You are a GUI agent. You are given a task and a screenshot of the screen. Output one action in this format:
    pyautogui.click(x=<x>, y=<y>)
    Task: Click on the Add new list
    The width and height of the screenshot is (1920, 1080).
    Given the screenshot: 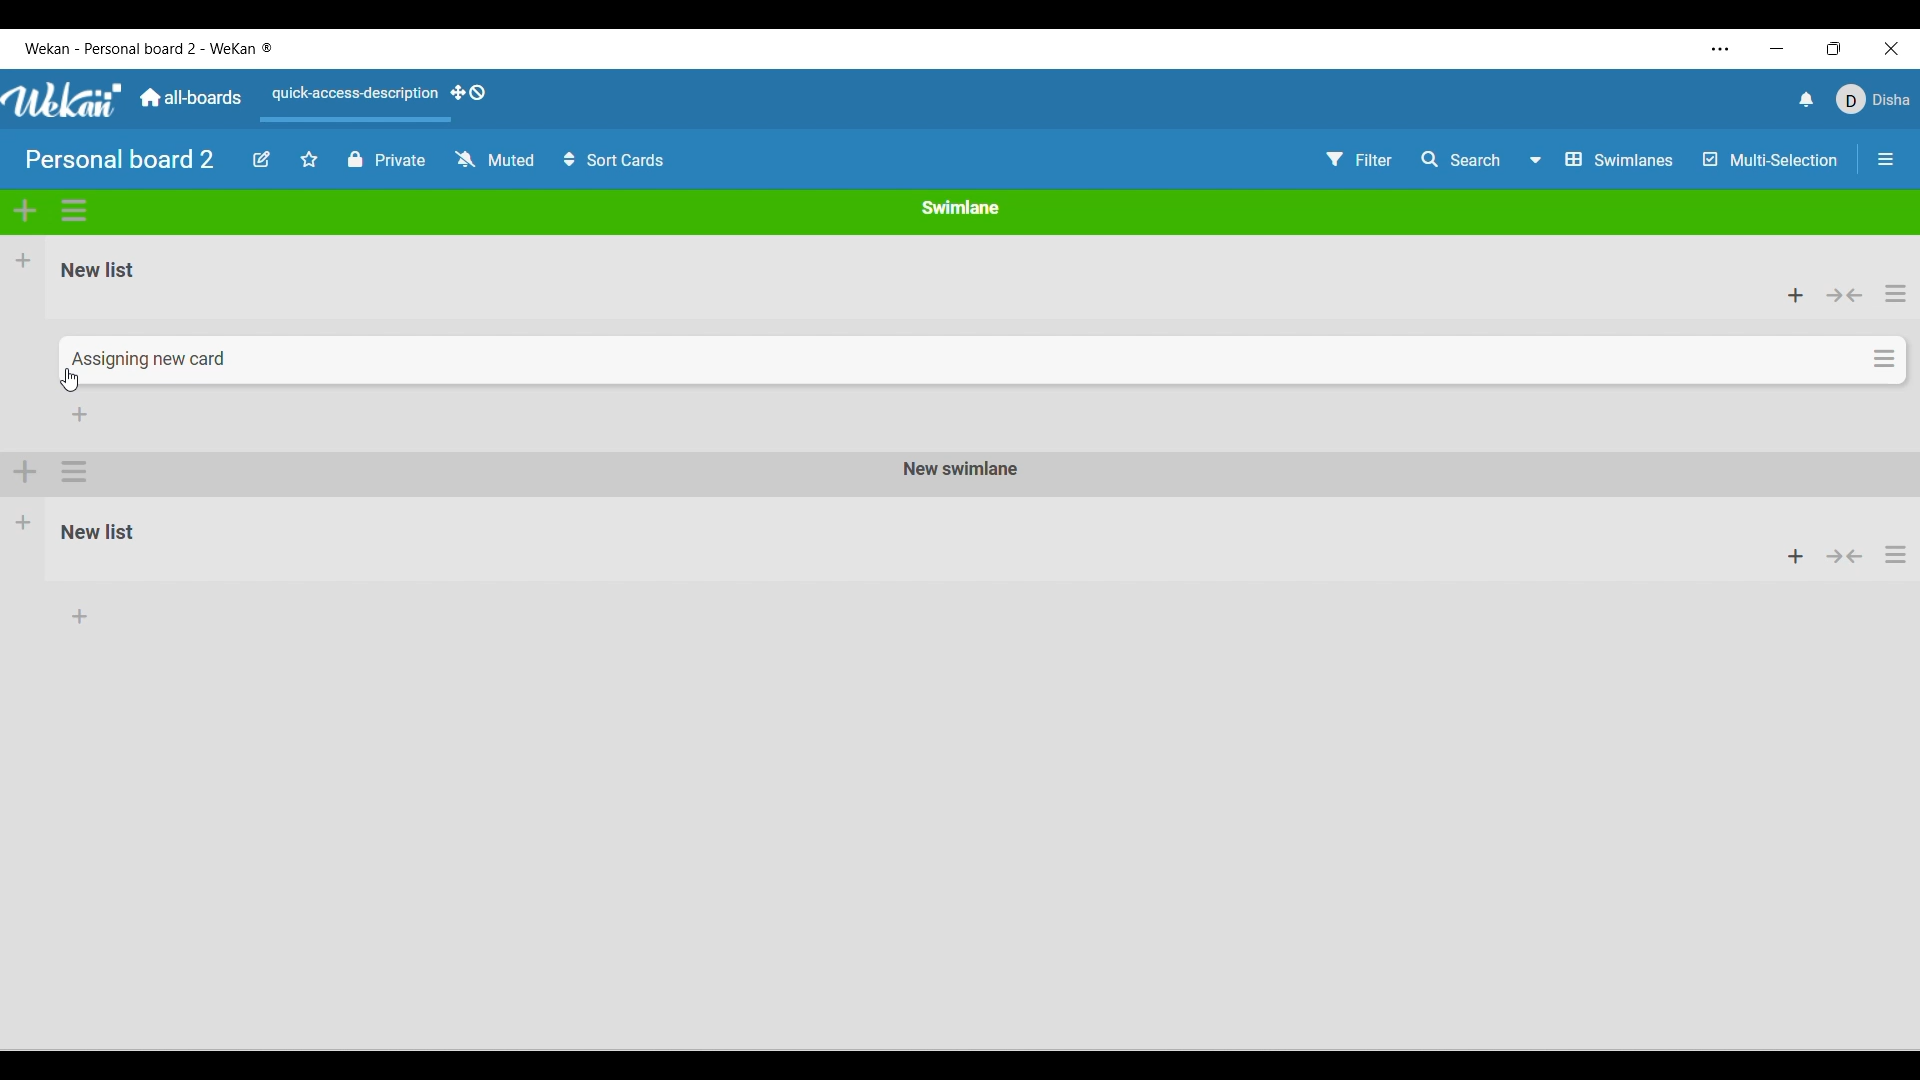 What is the action you would take?
    pyautogui.click(x=23, y=260)
    